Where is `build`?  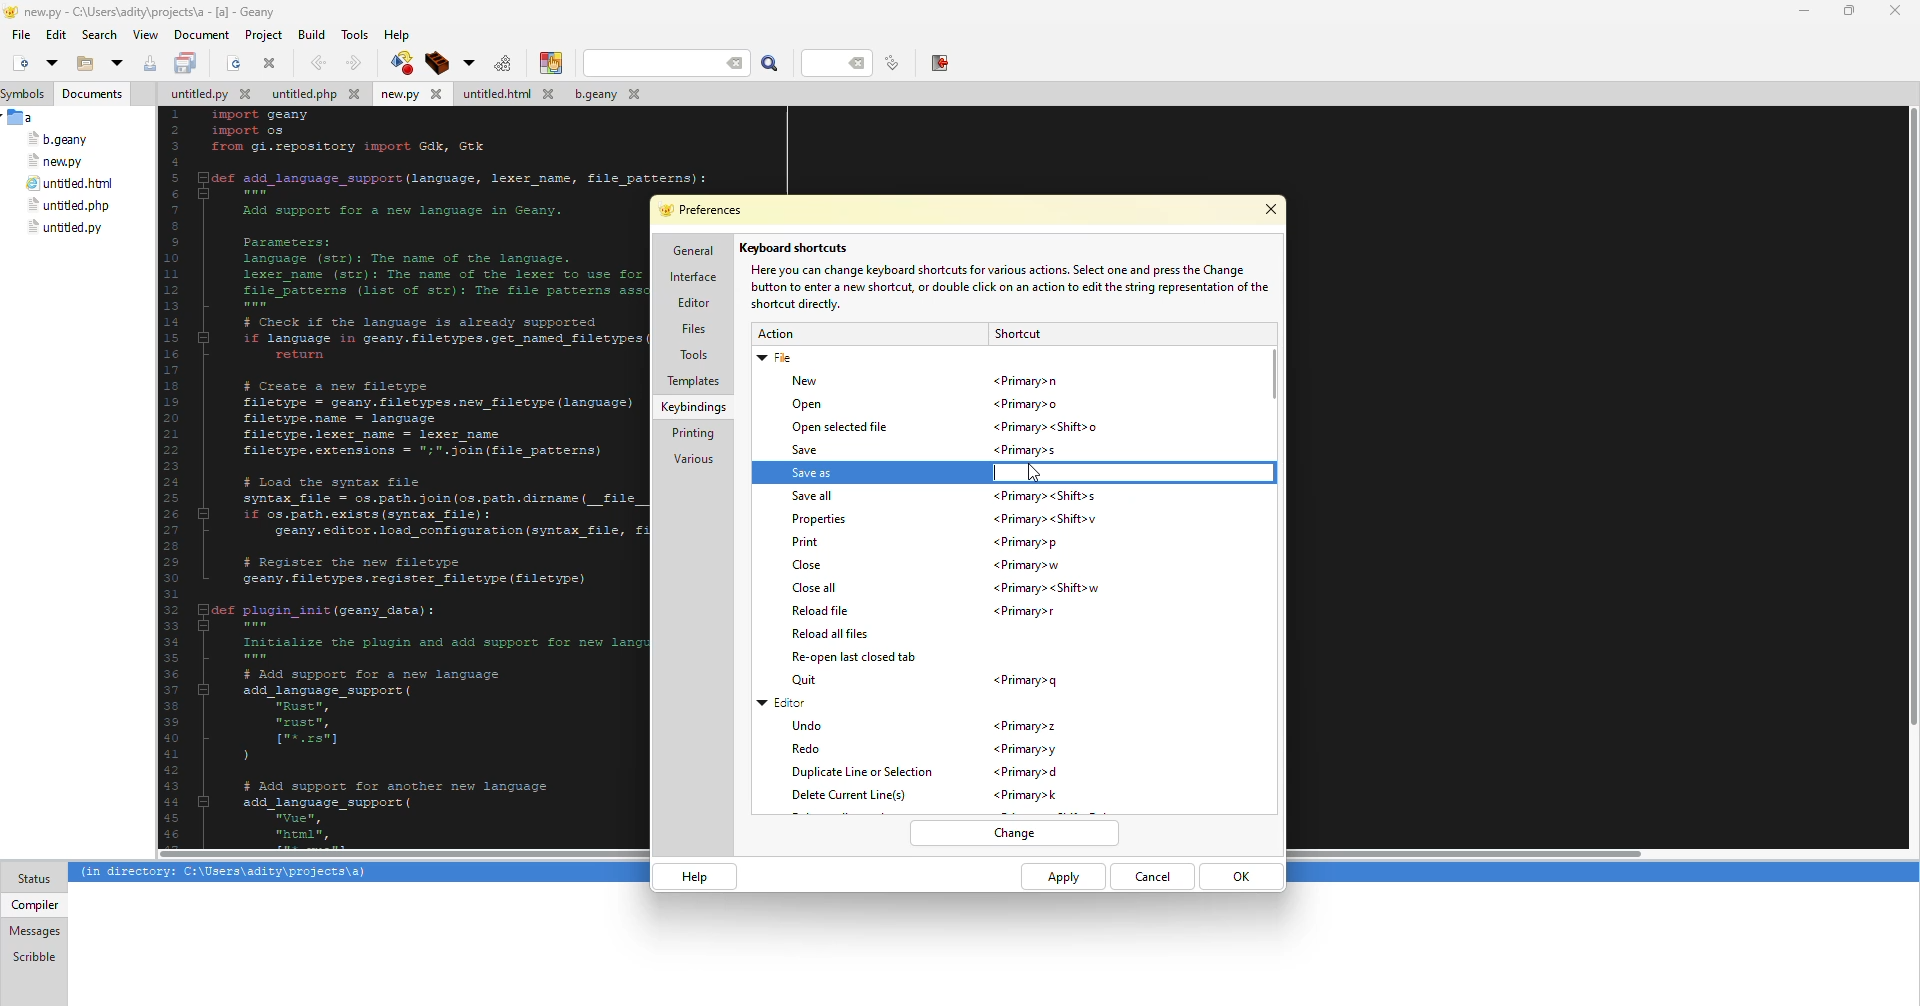 build is located at coordinates (311, 33).